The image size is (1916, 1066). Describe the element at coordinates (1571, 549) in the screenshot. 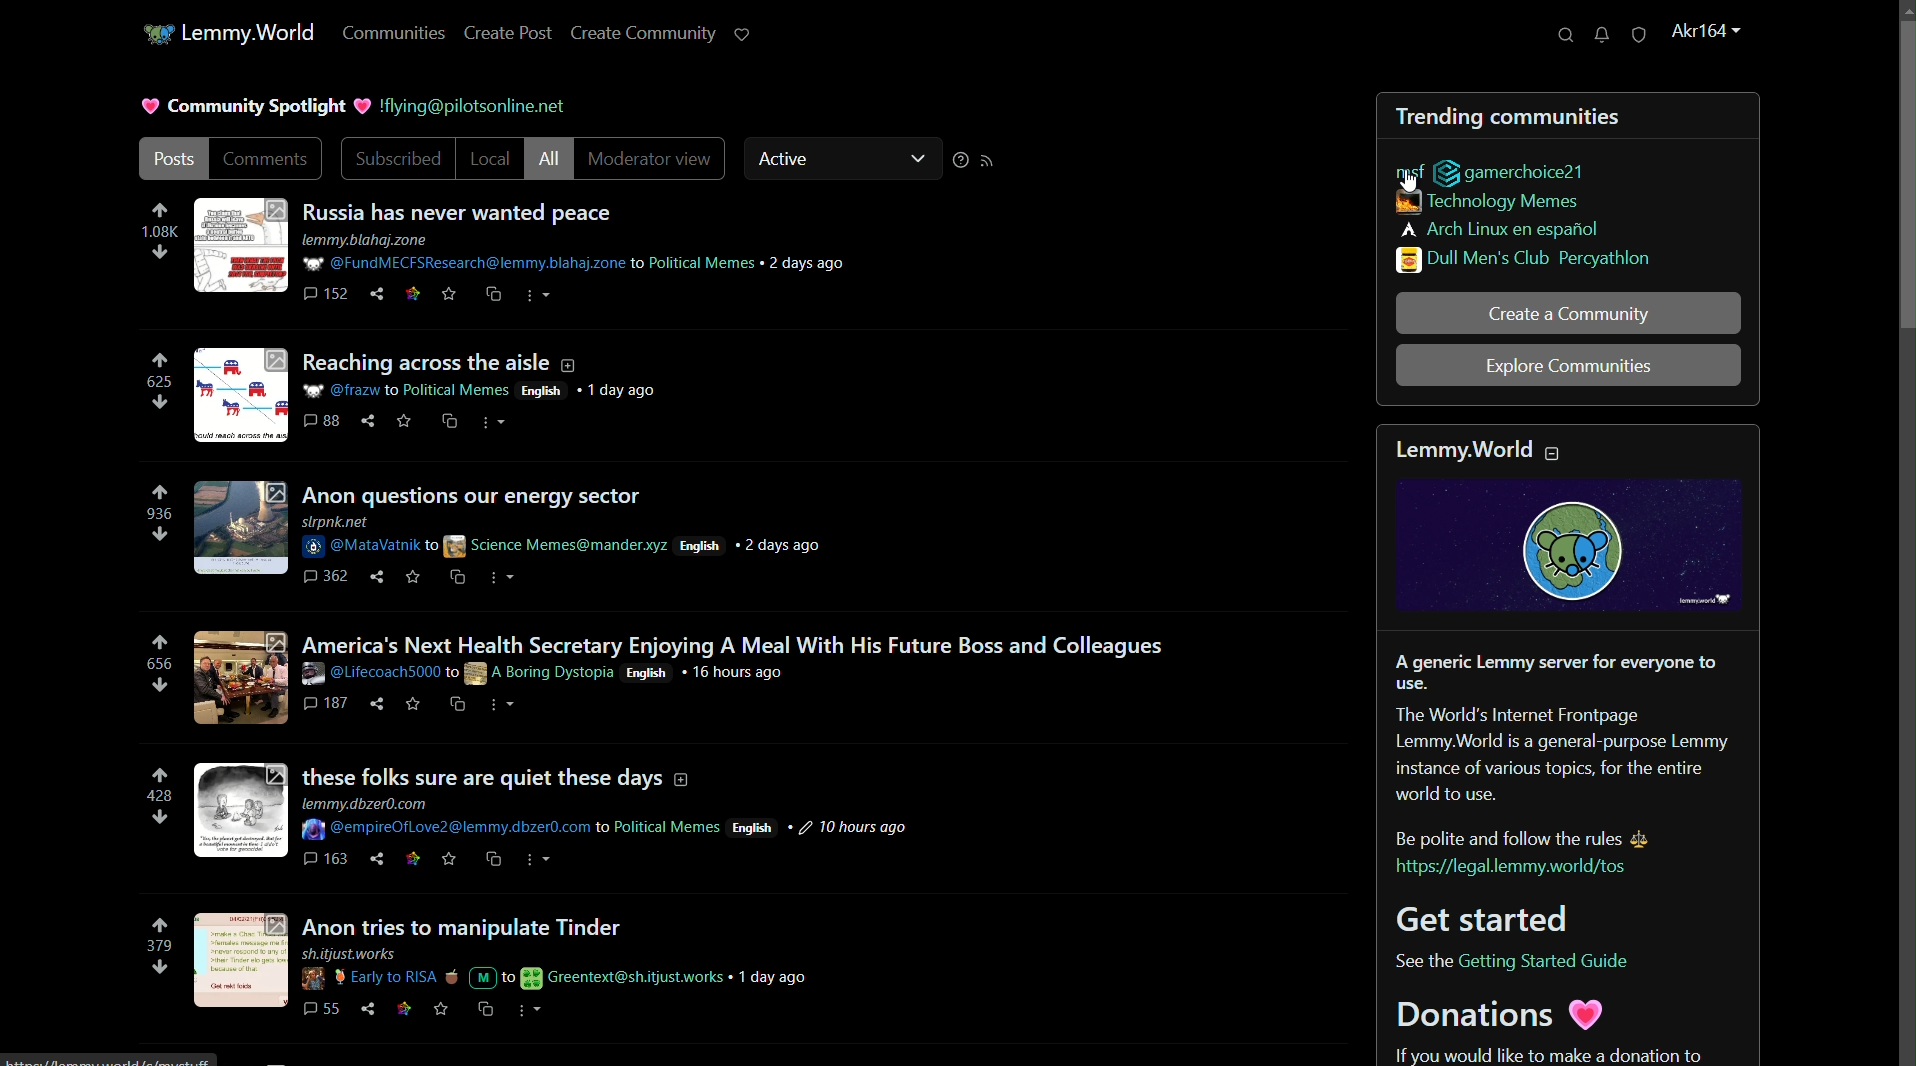

I see `image` at that location.